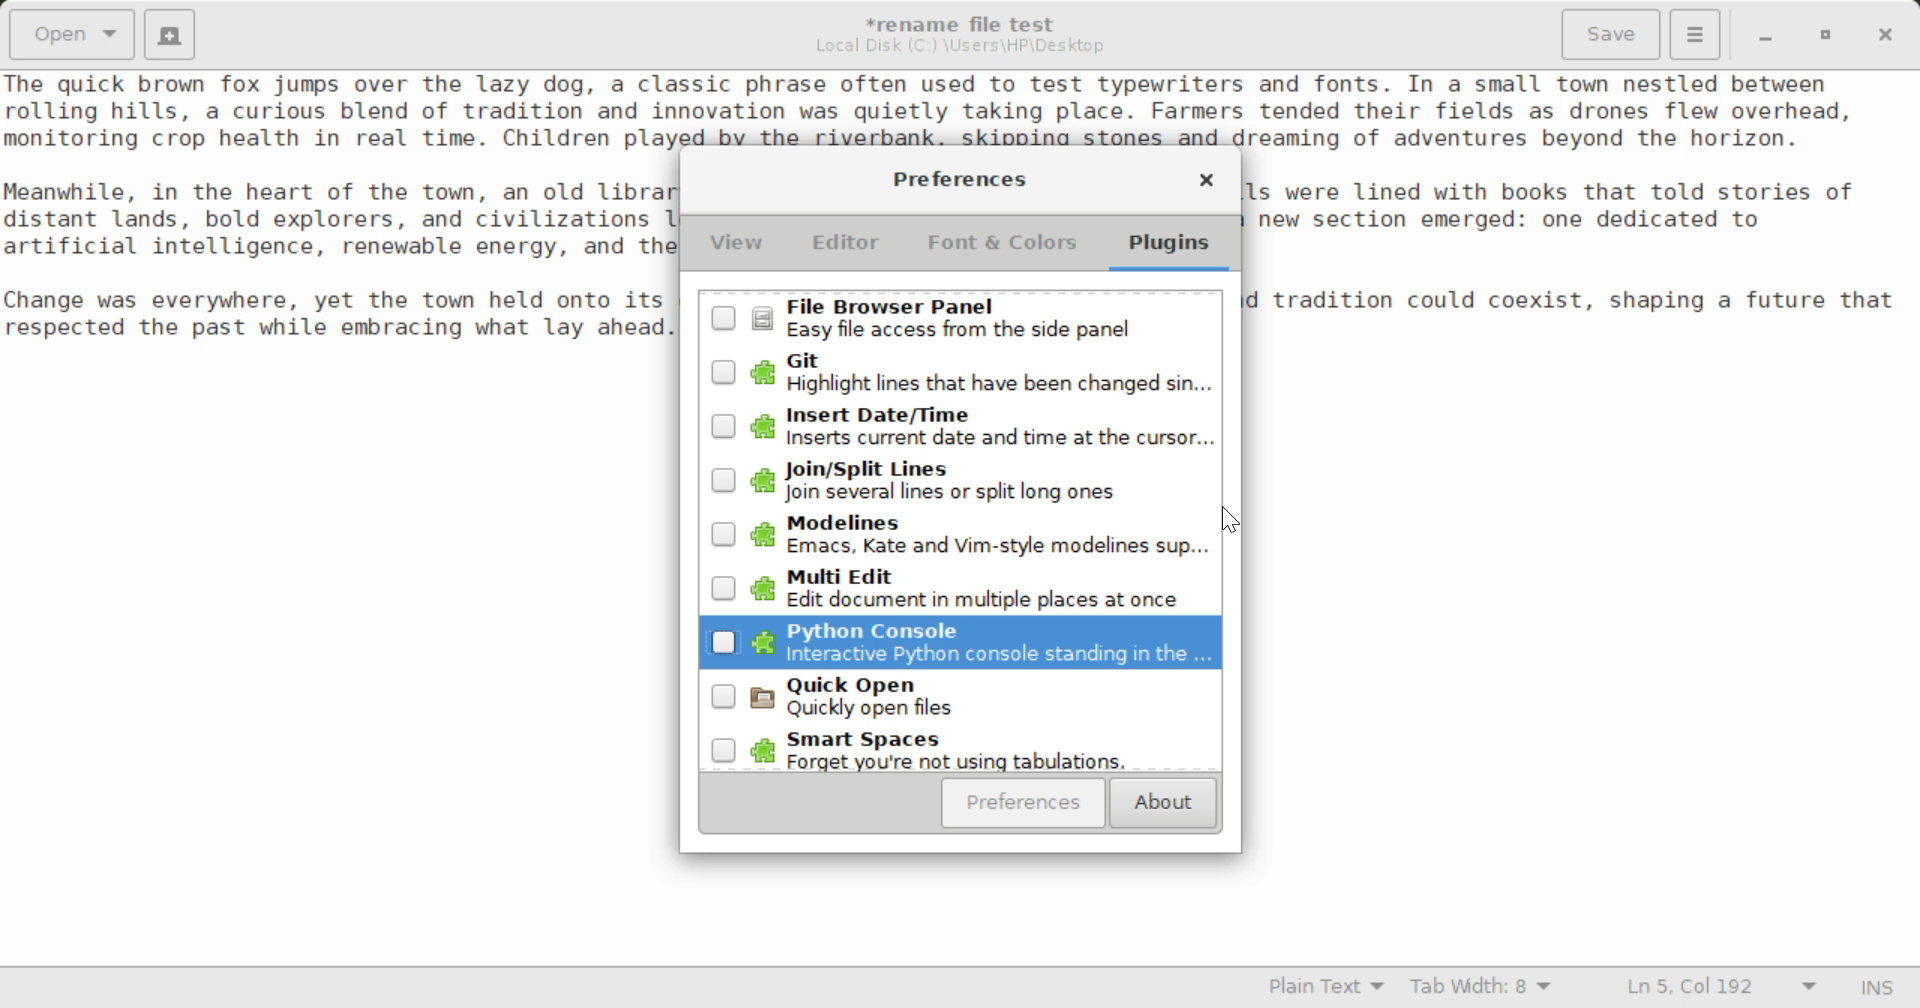 Image resolution: width=1920 pixels, height=1008 pixels. What do you see at coordinates (1613, 35) in the screenshot?
I see `Save` at bounding box center [1613, 35].